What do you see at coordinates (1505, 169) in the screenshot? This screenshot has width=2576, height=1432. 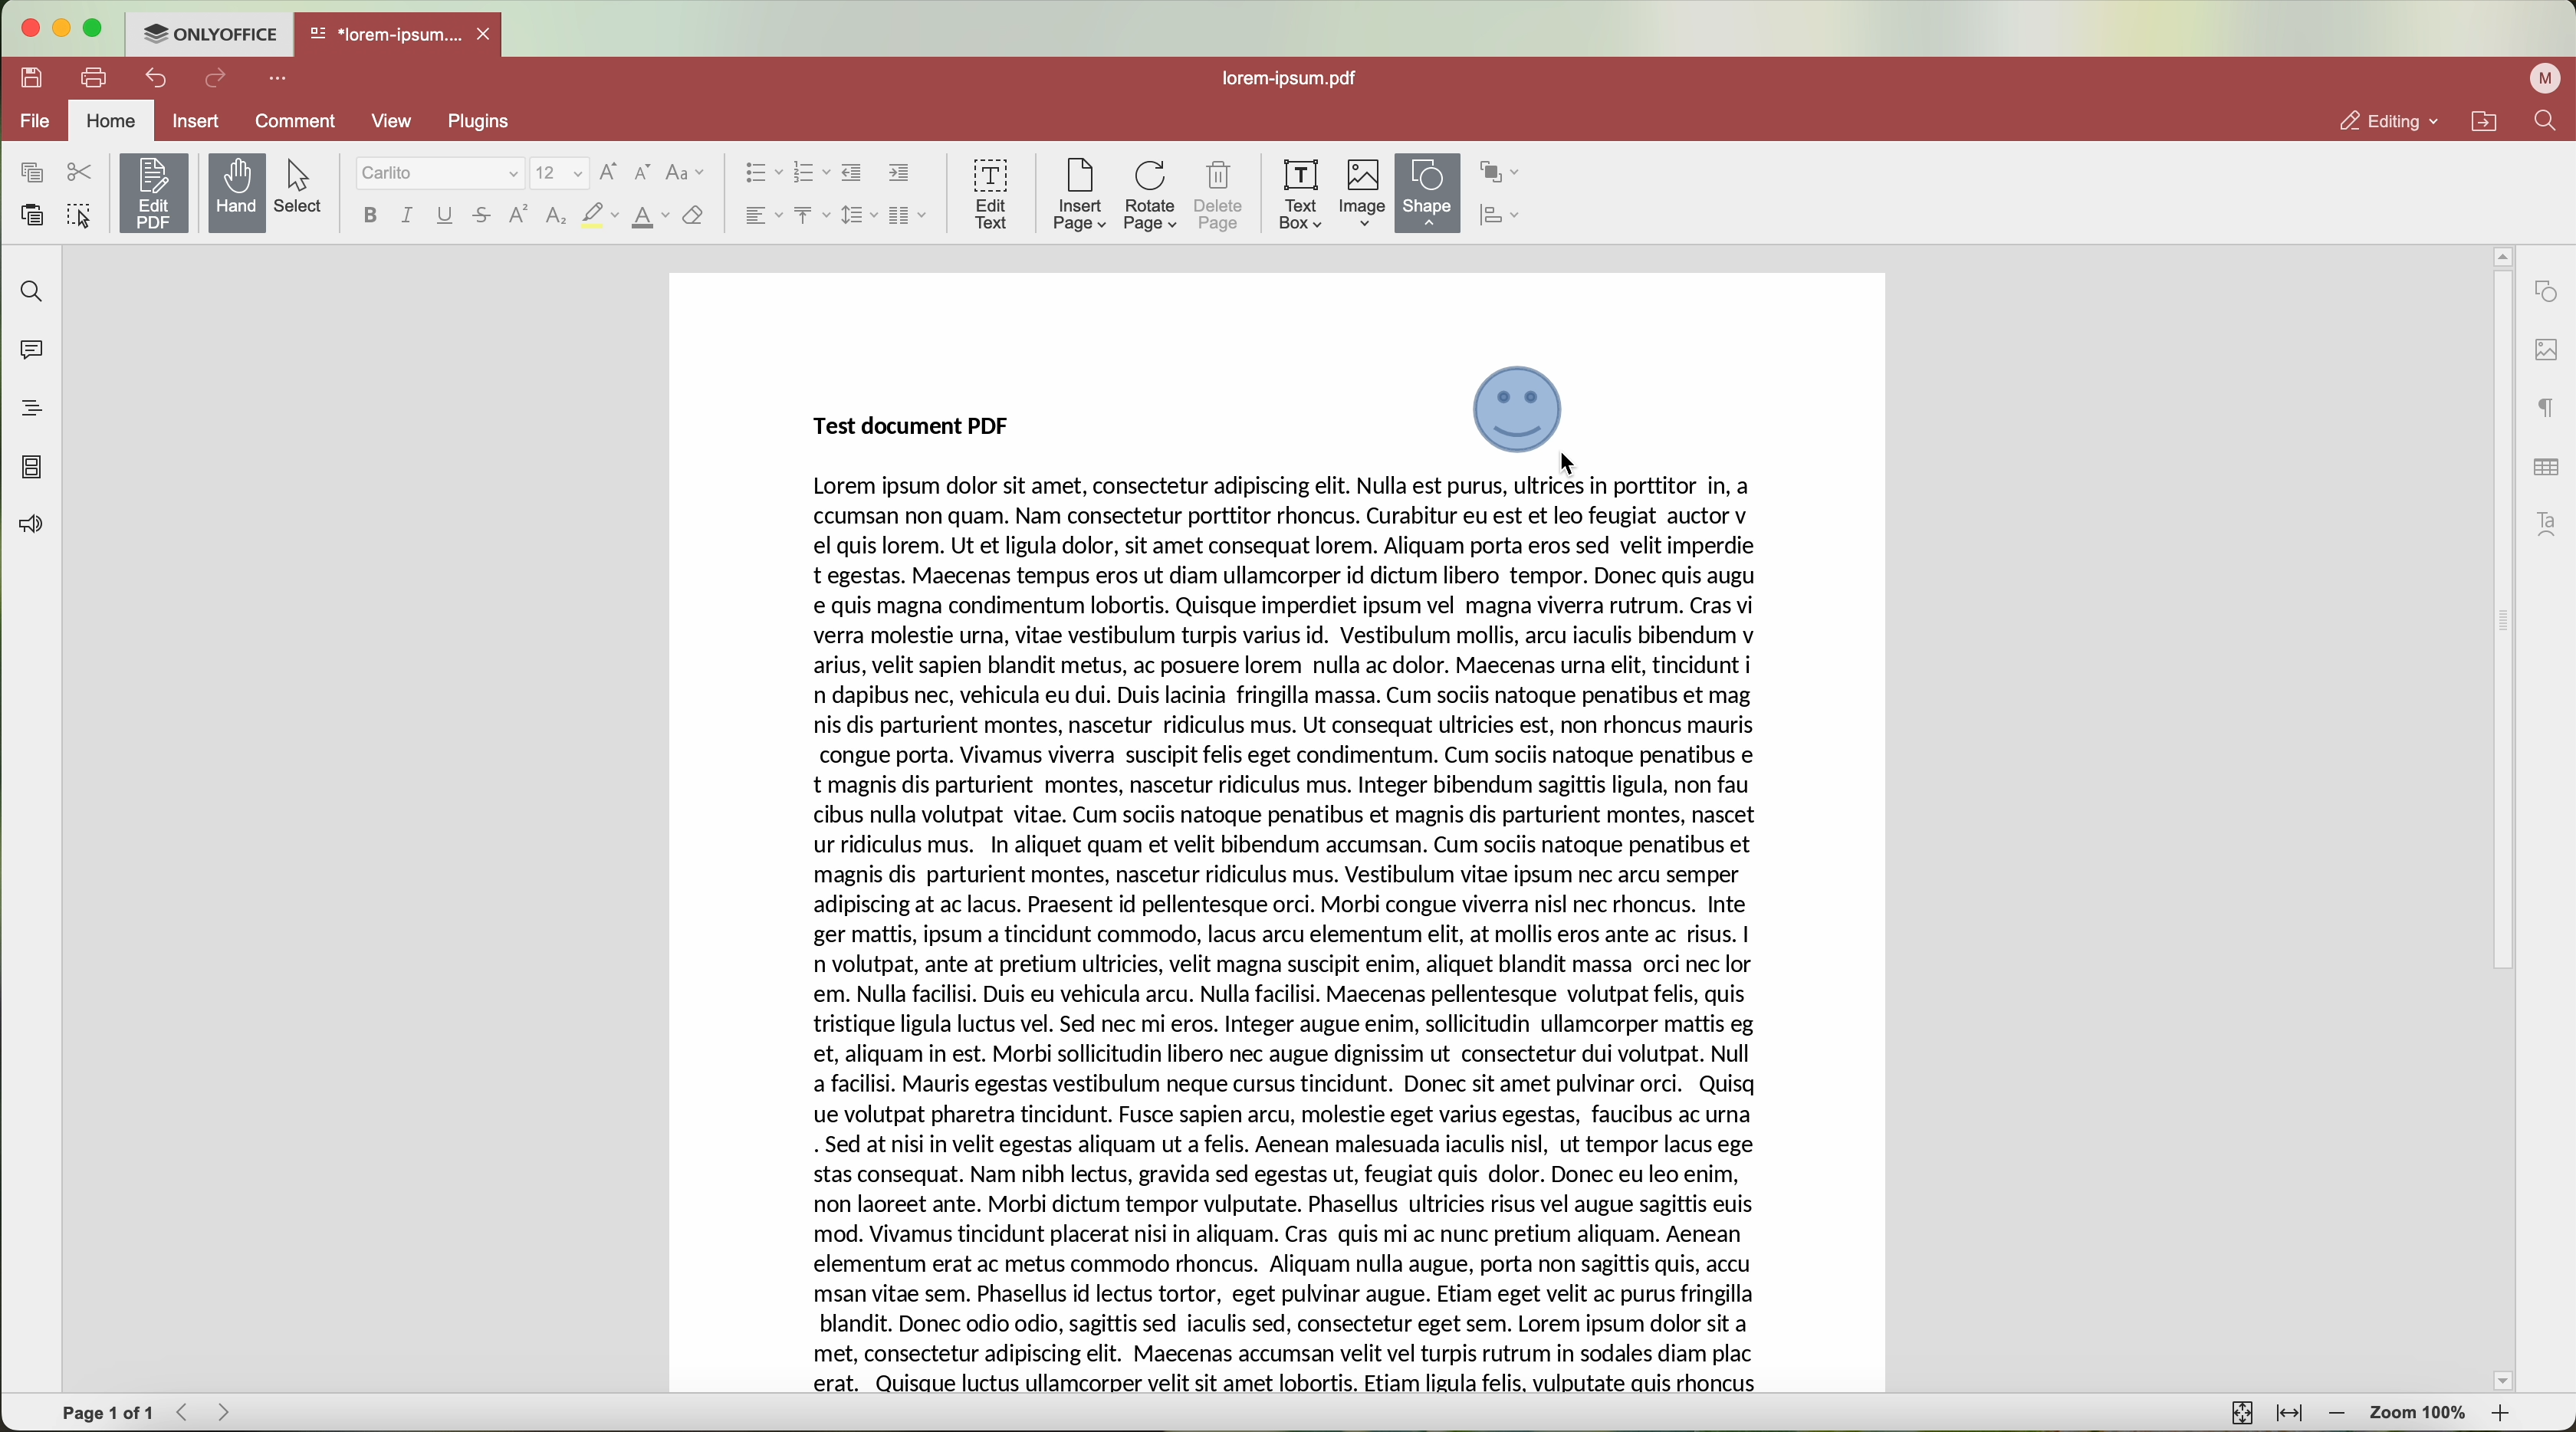 I see `arrange shape` at bounding box center [1505, 169].